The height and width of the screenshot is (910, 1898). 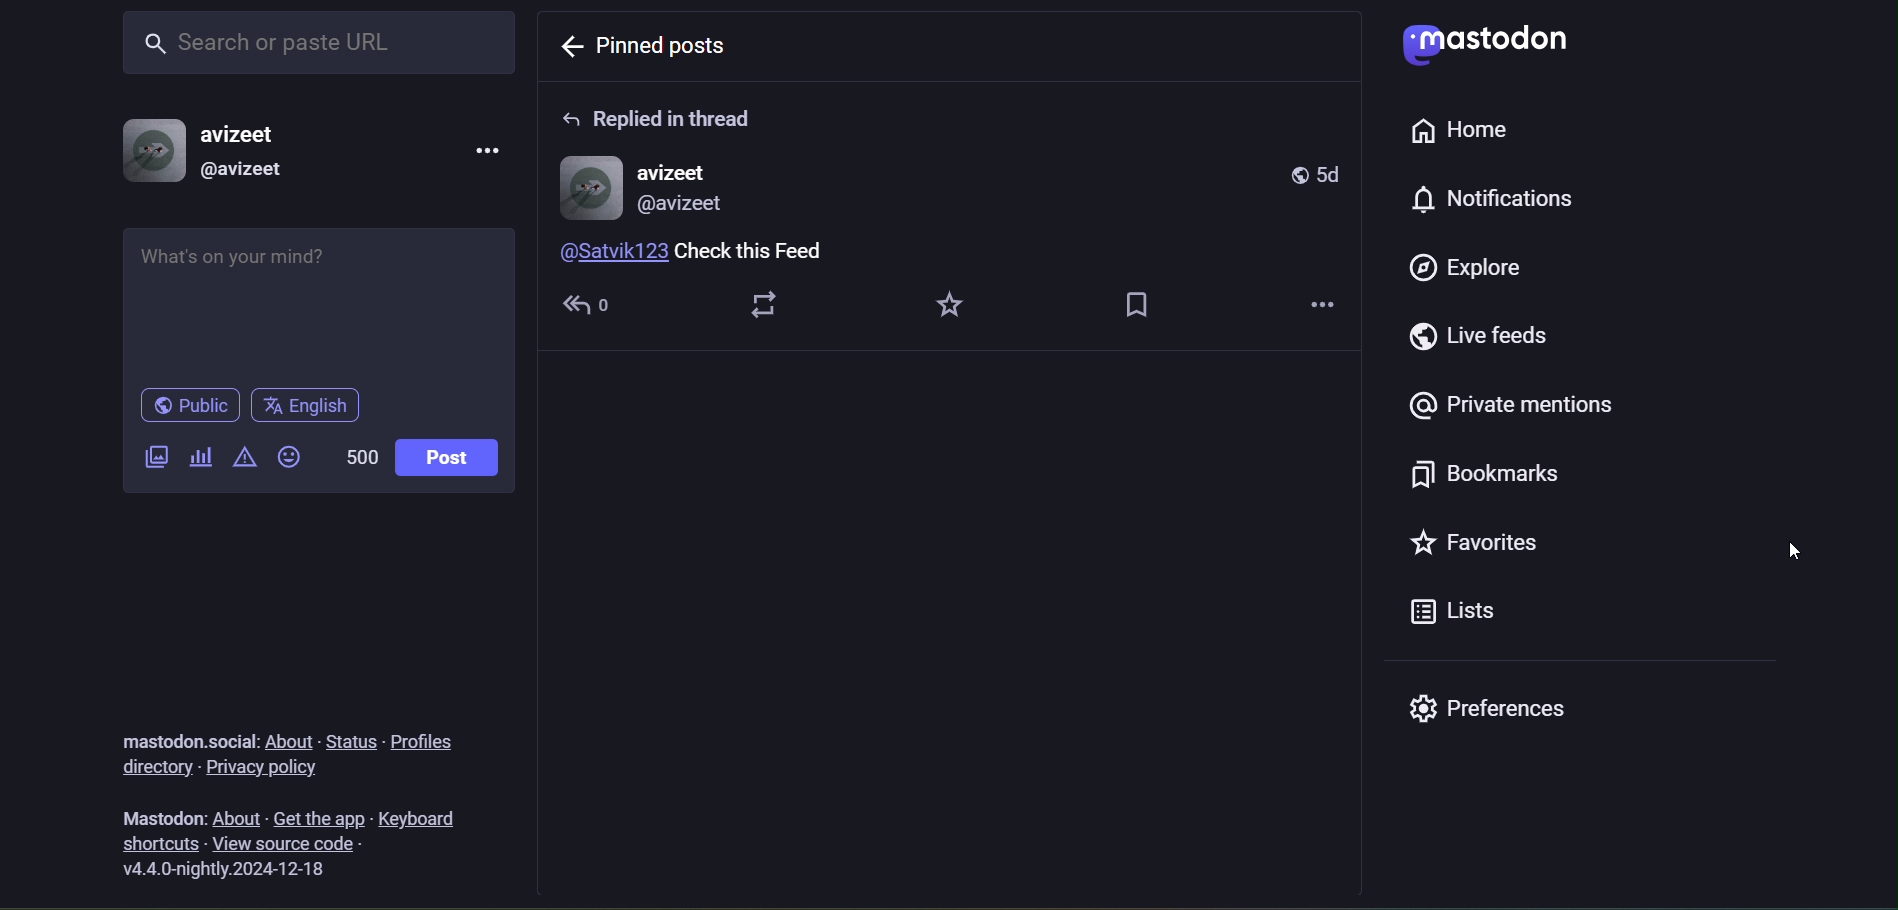 What do you see at coordinates (289, 456) in the screenshot?
I see `emojis` at bounding box center [289, 456].